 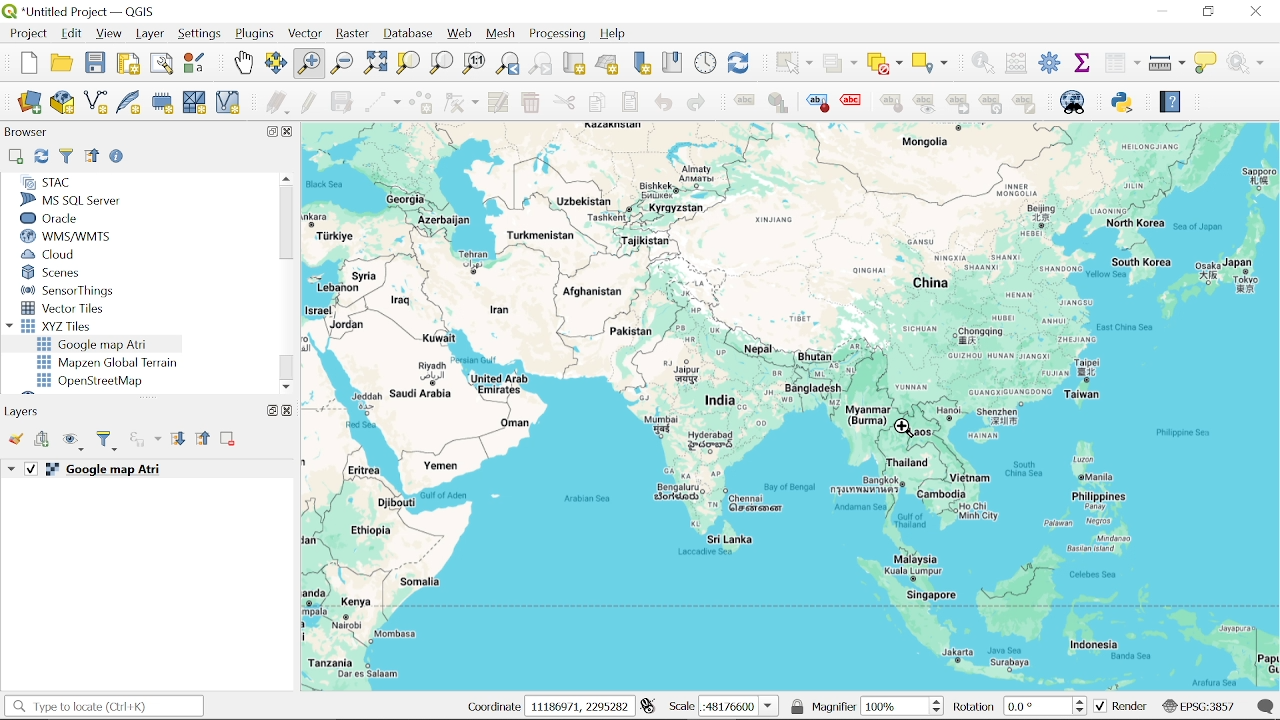 What do you see at coordinates (931, 62) in the screenshot?
I see `Select layers by location` at bounding box center [931, 62].